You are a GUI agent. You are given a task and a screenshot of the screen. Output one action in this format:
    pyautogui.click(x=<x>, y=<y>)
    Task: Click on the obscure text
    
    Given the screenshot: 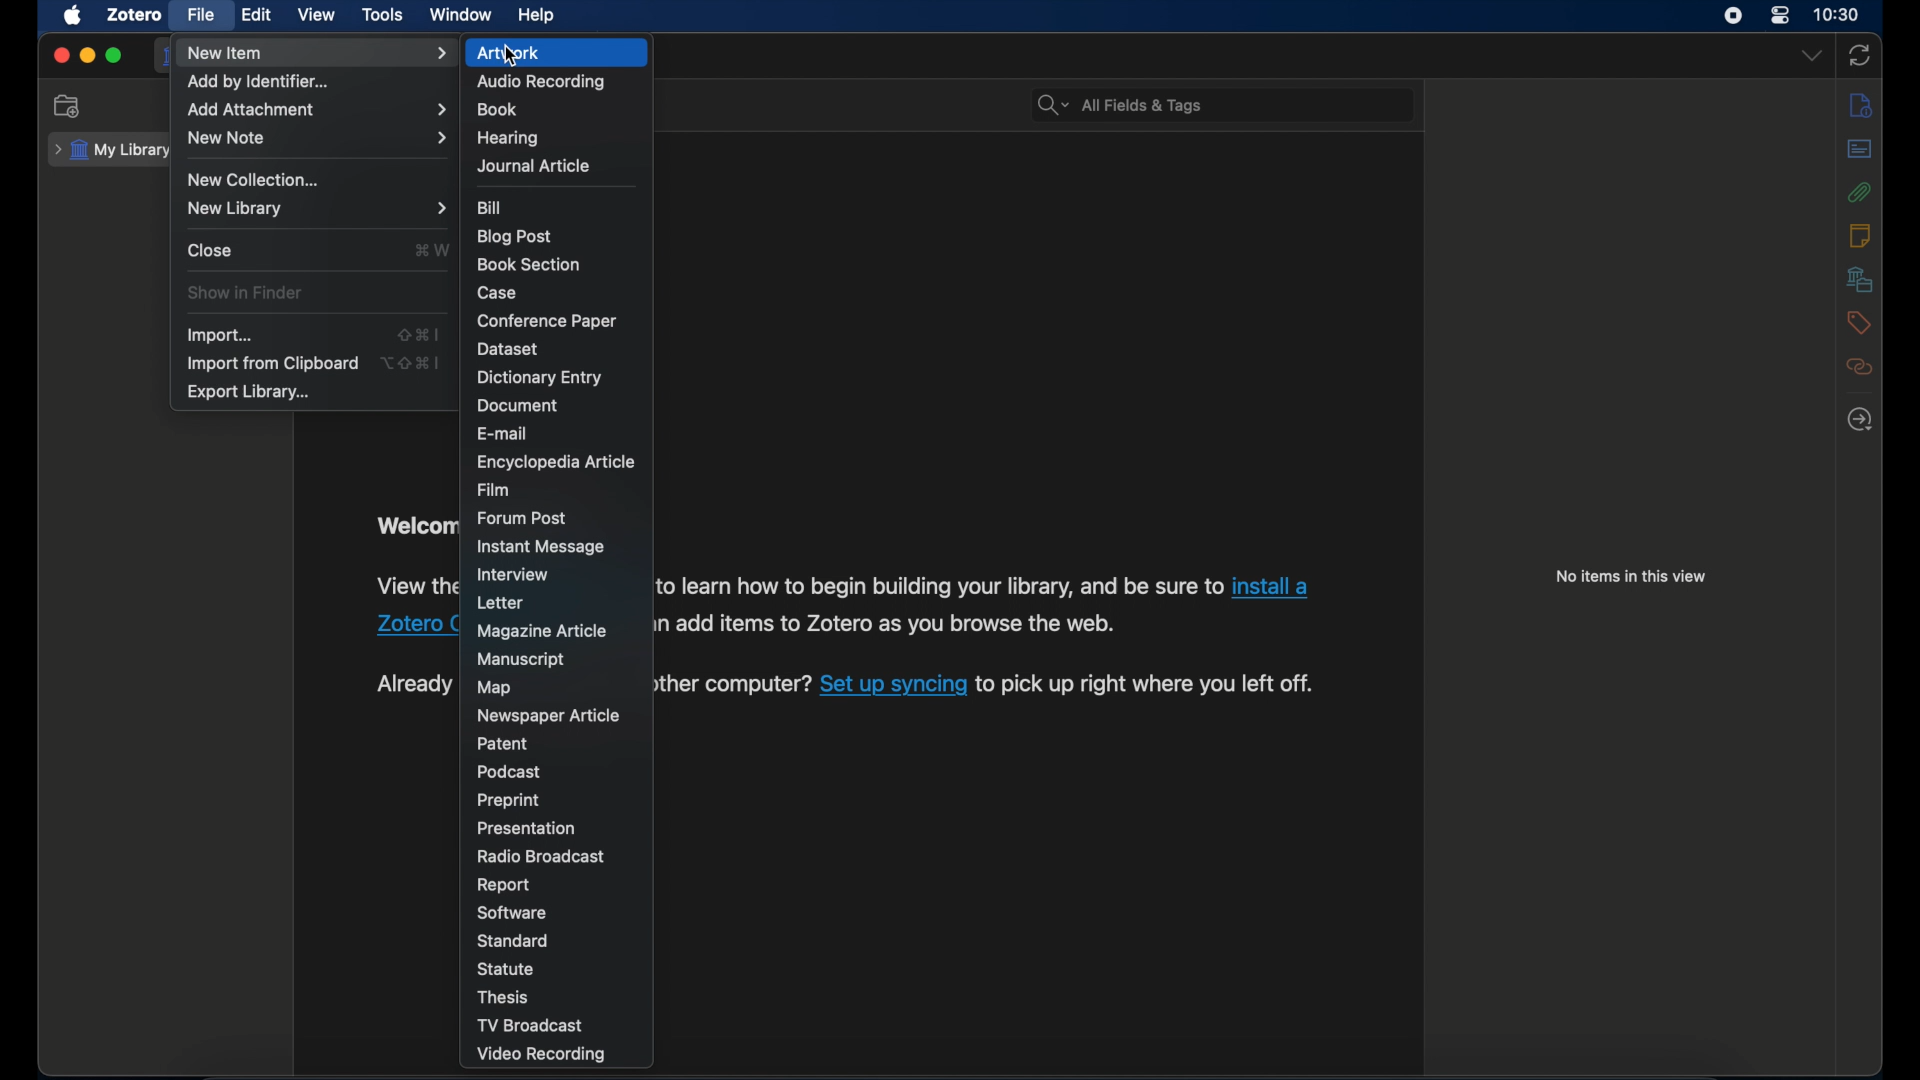 What is the action you would take?
    pyautogui.click(x=413, y=684)
    